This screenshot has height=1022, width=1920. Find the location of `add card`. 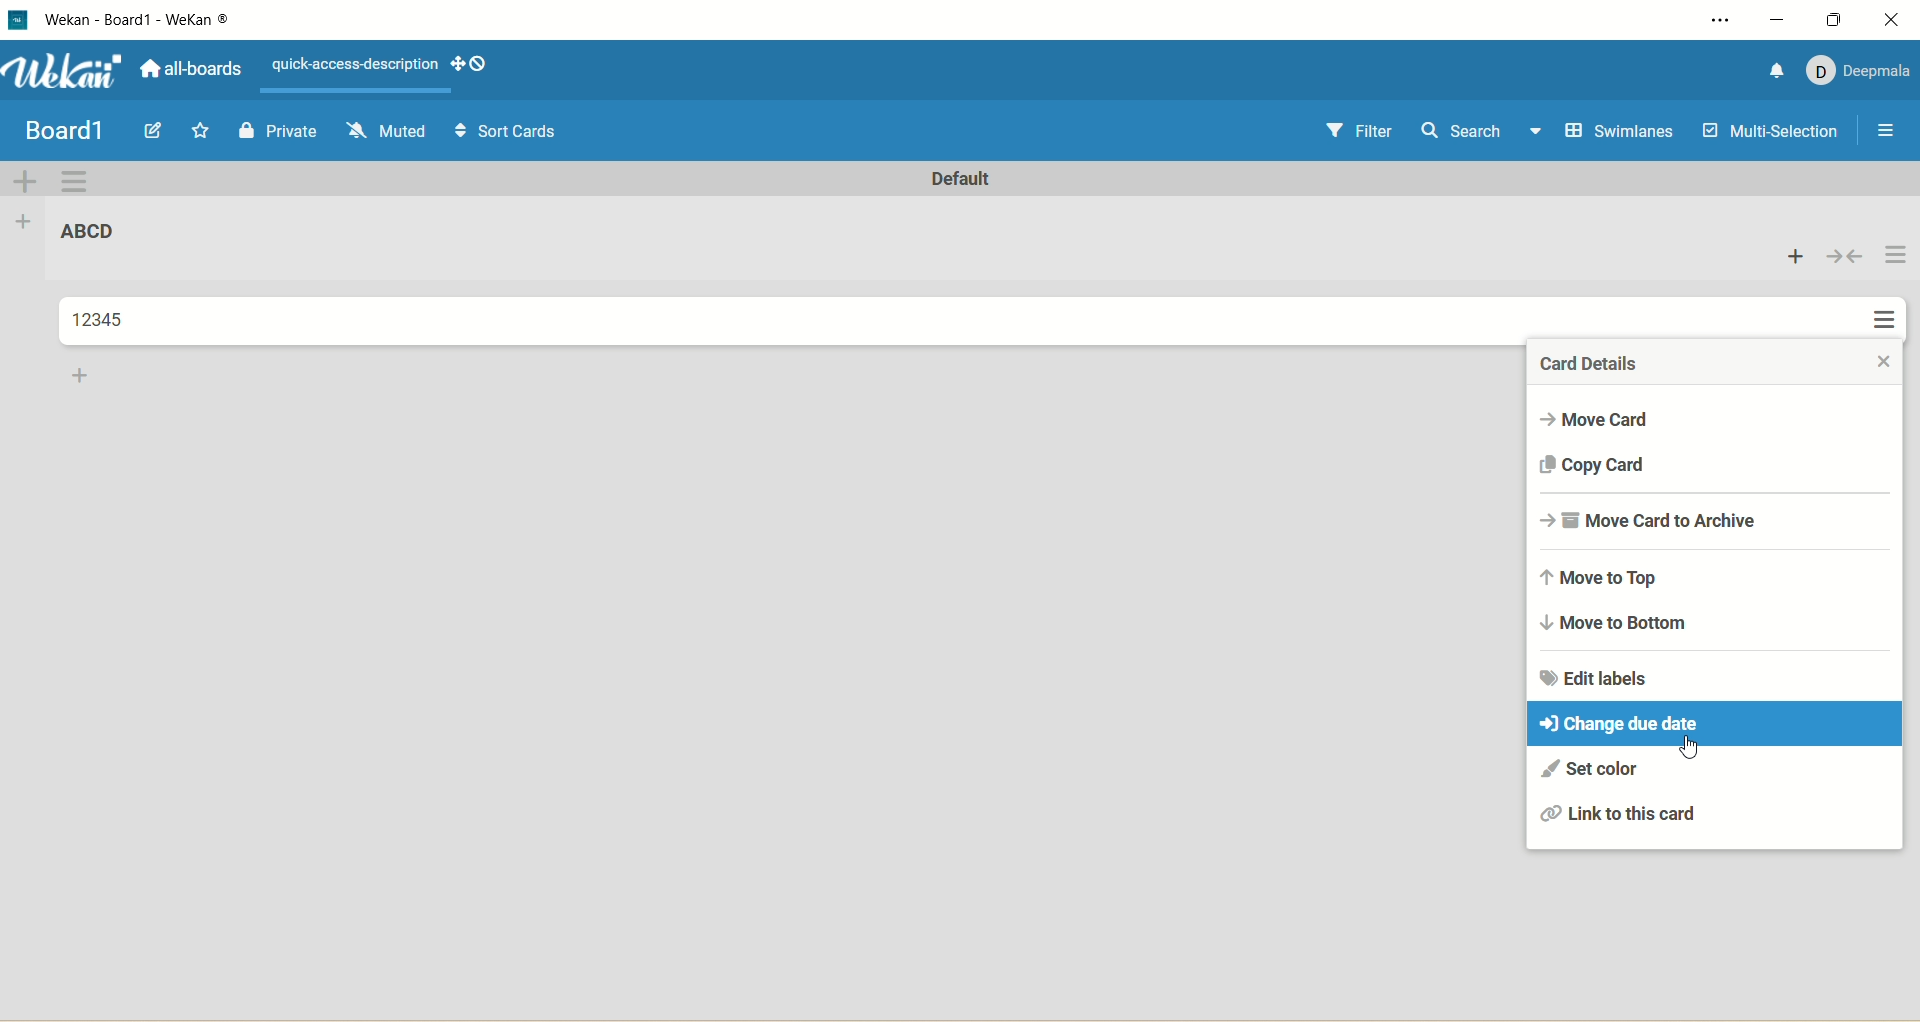

add card is located at coordinates (82, 378).